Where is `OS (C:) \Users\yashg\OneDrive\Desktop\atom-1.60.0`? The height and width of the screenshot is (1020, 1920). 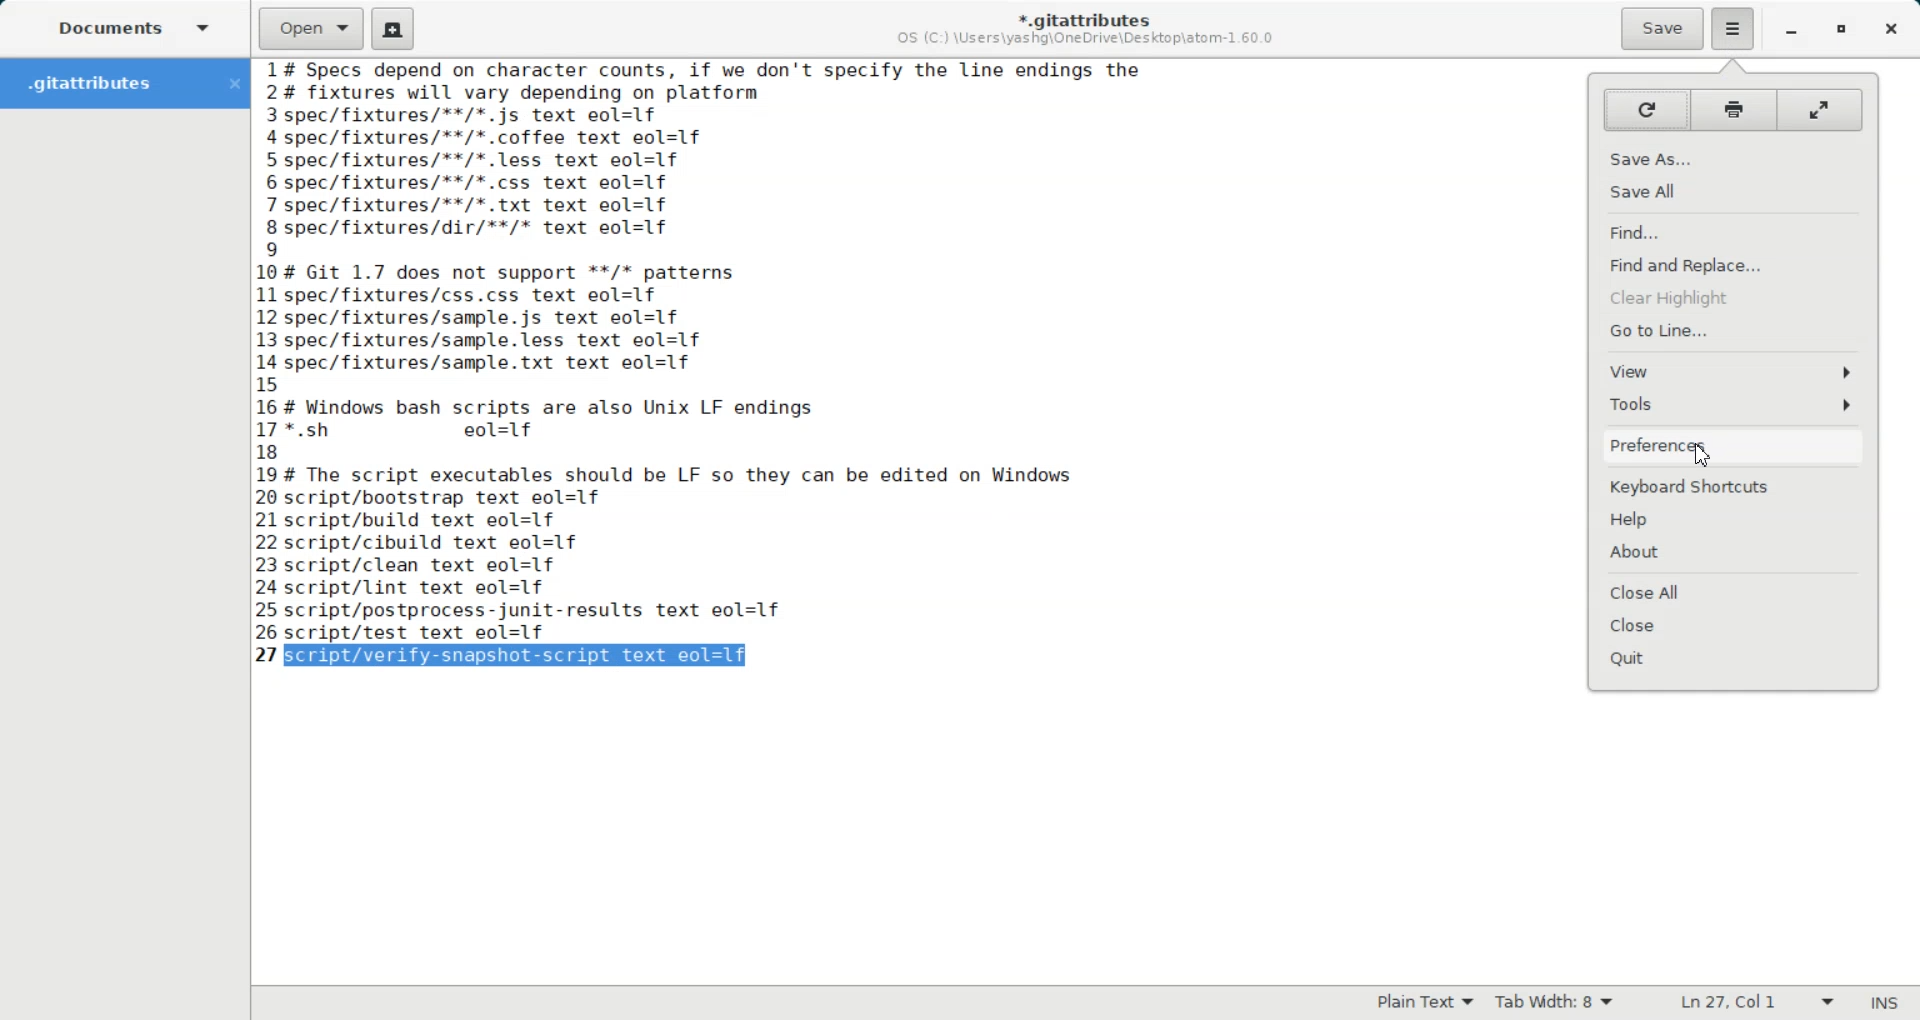 OS (C:) \Users\yashg\OneDrive\Desktop\atom-1.60.0 is located at coordinates (1089, 39).